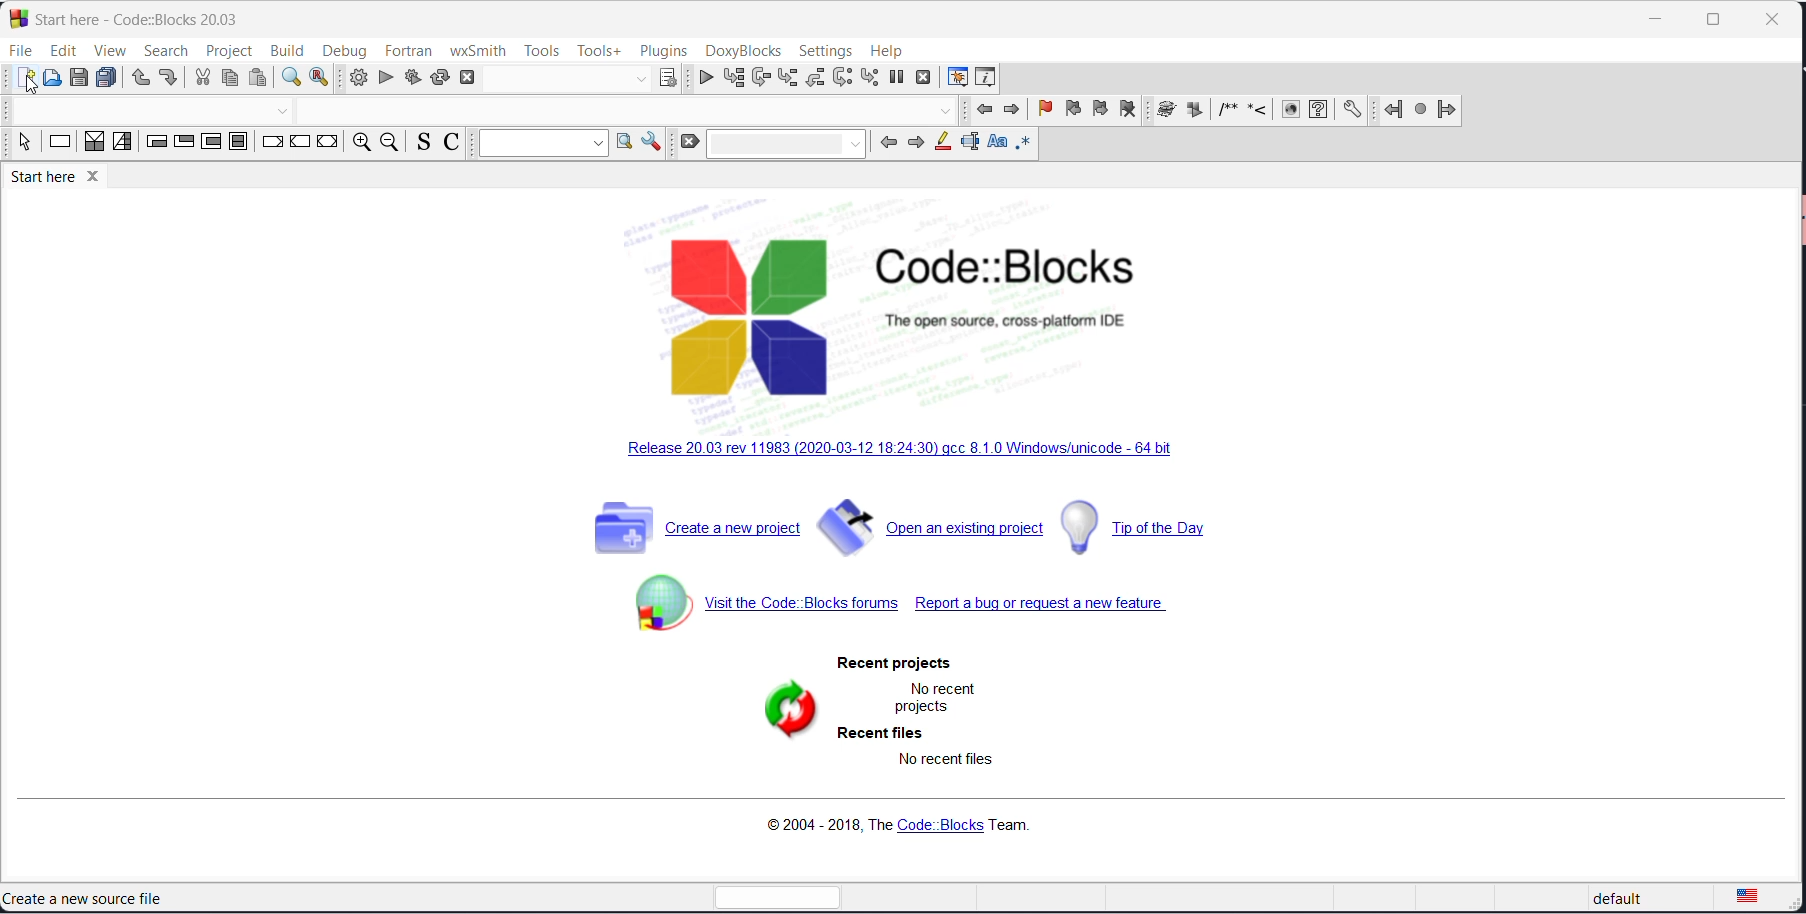  What do you see at coordinates (924, 80) in the screenshot?
I see `stop debugging` at bounding box center [924, 80].